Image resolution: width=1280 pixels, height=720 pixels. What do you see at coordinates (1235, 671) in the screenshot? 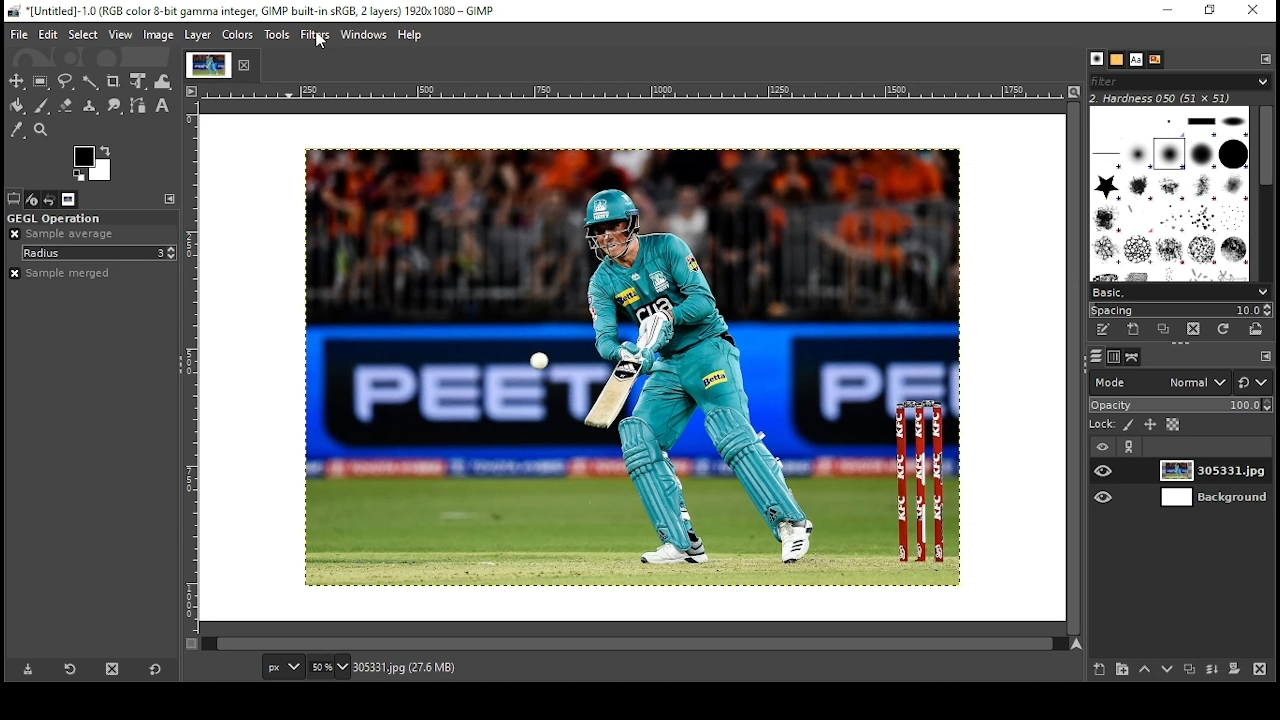
I see `add mask` at bounding box center [1235, 671].